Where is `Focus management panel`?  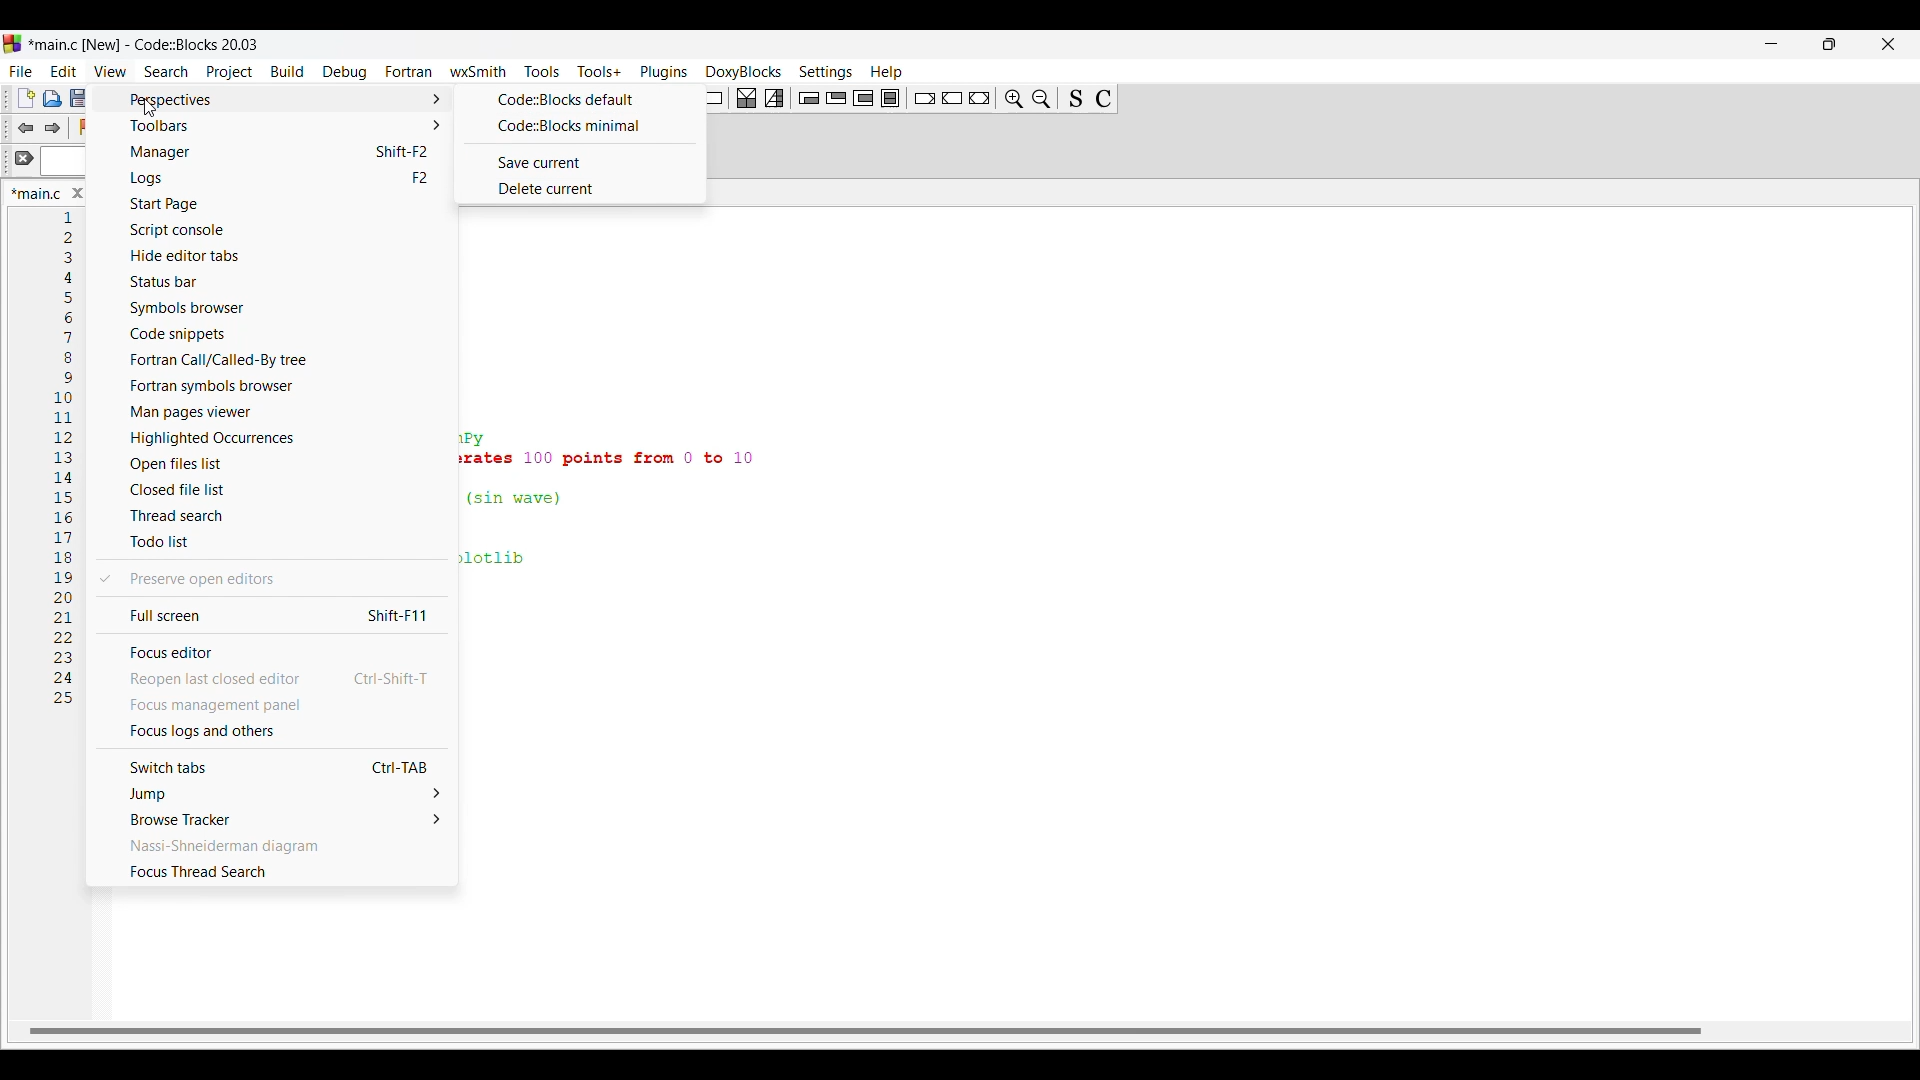 Focus management panel is located at coordinates (271, 704).